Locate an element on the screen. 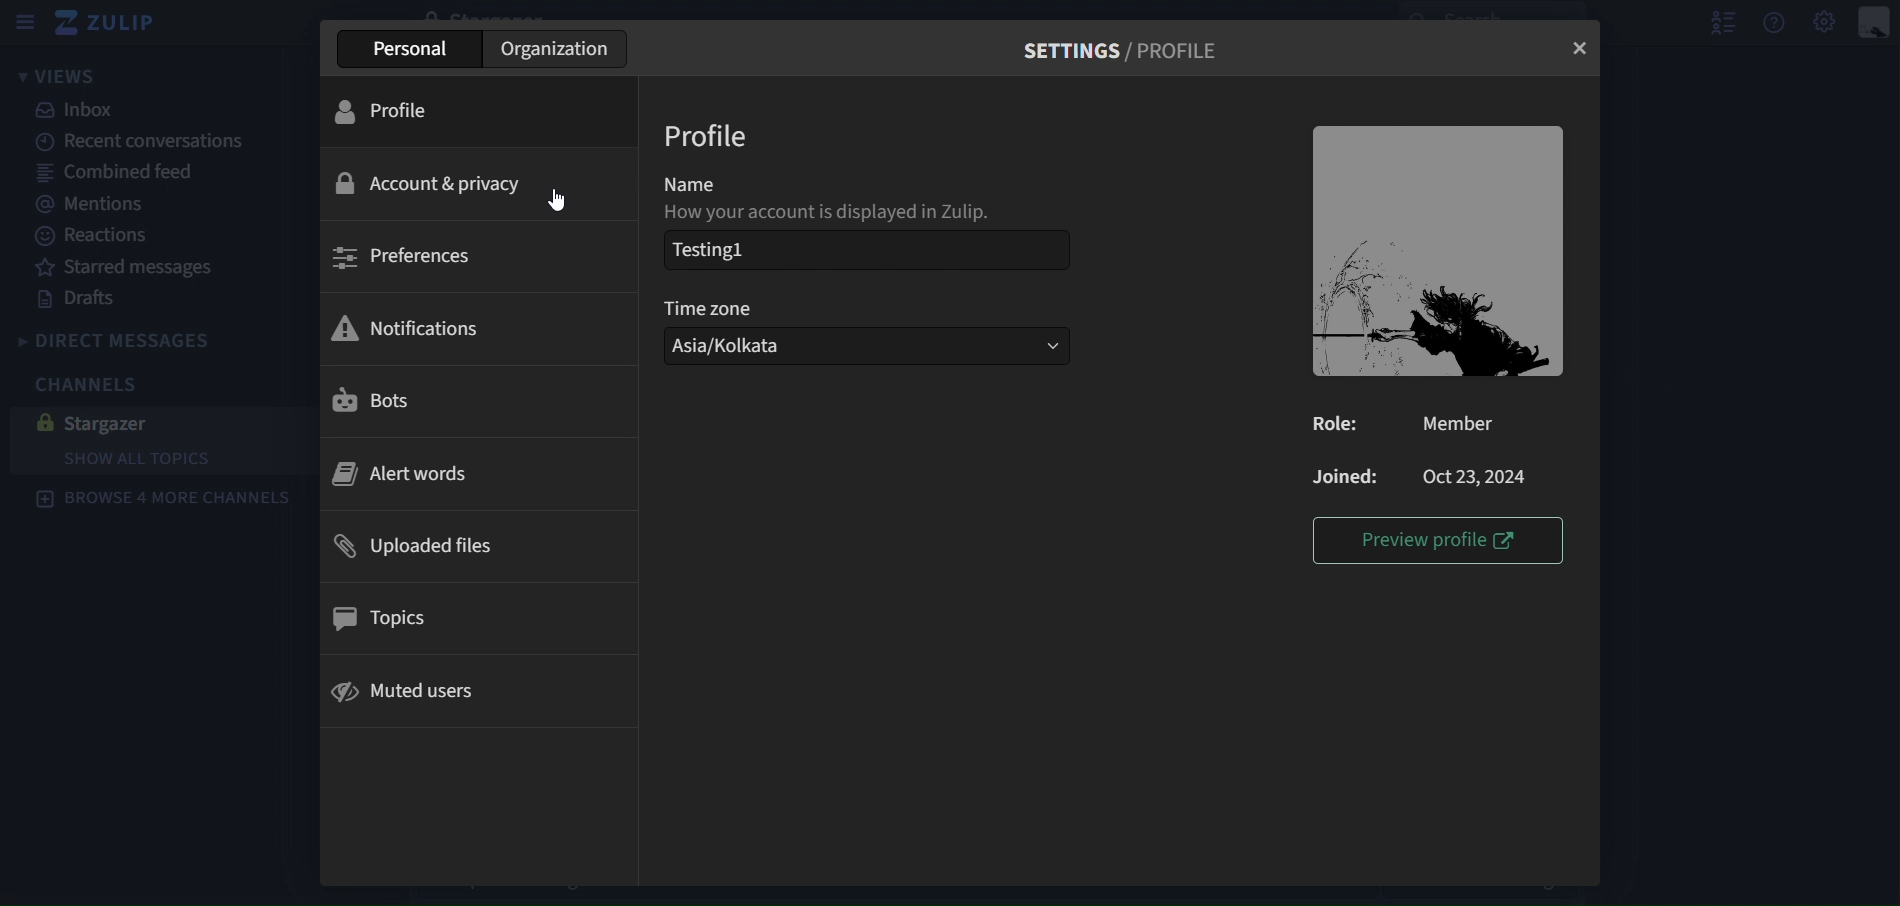  alert words is located at coordinates (403, 476).